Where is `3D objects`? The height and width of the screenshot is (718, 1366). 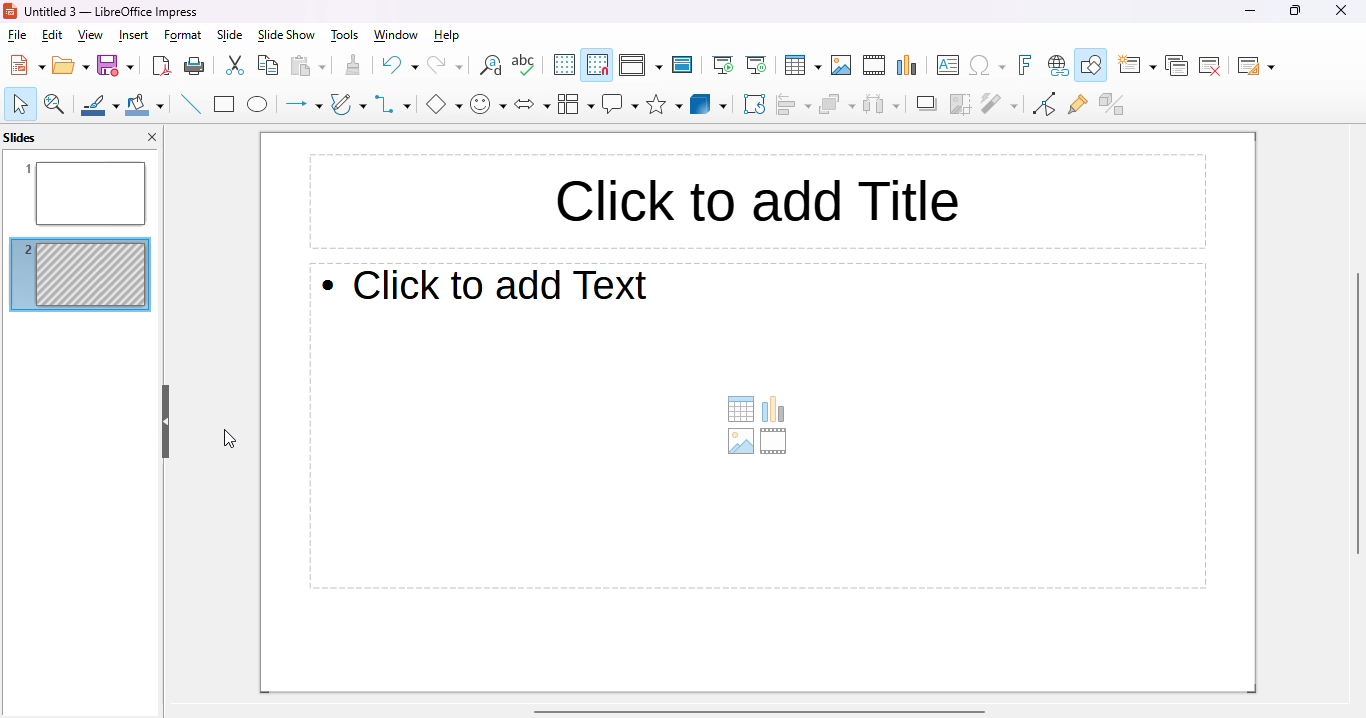 3D objects is located at coordinates (709, 104).